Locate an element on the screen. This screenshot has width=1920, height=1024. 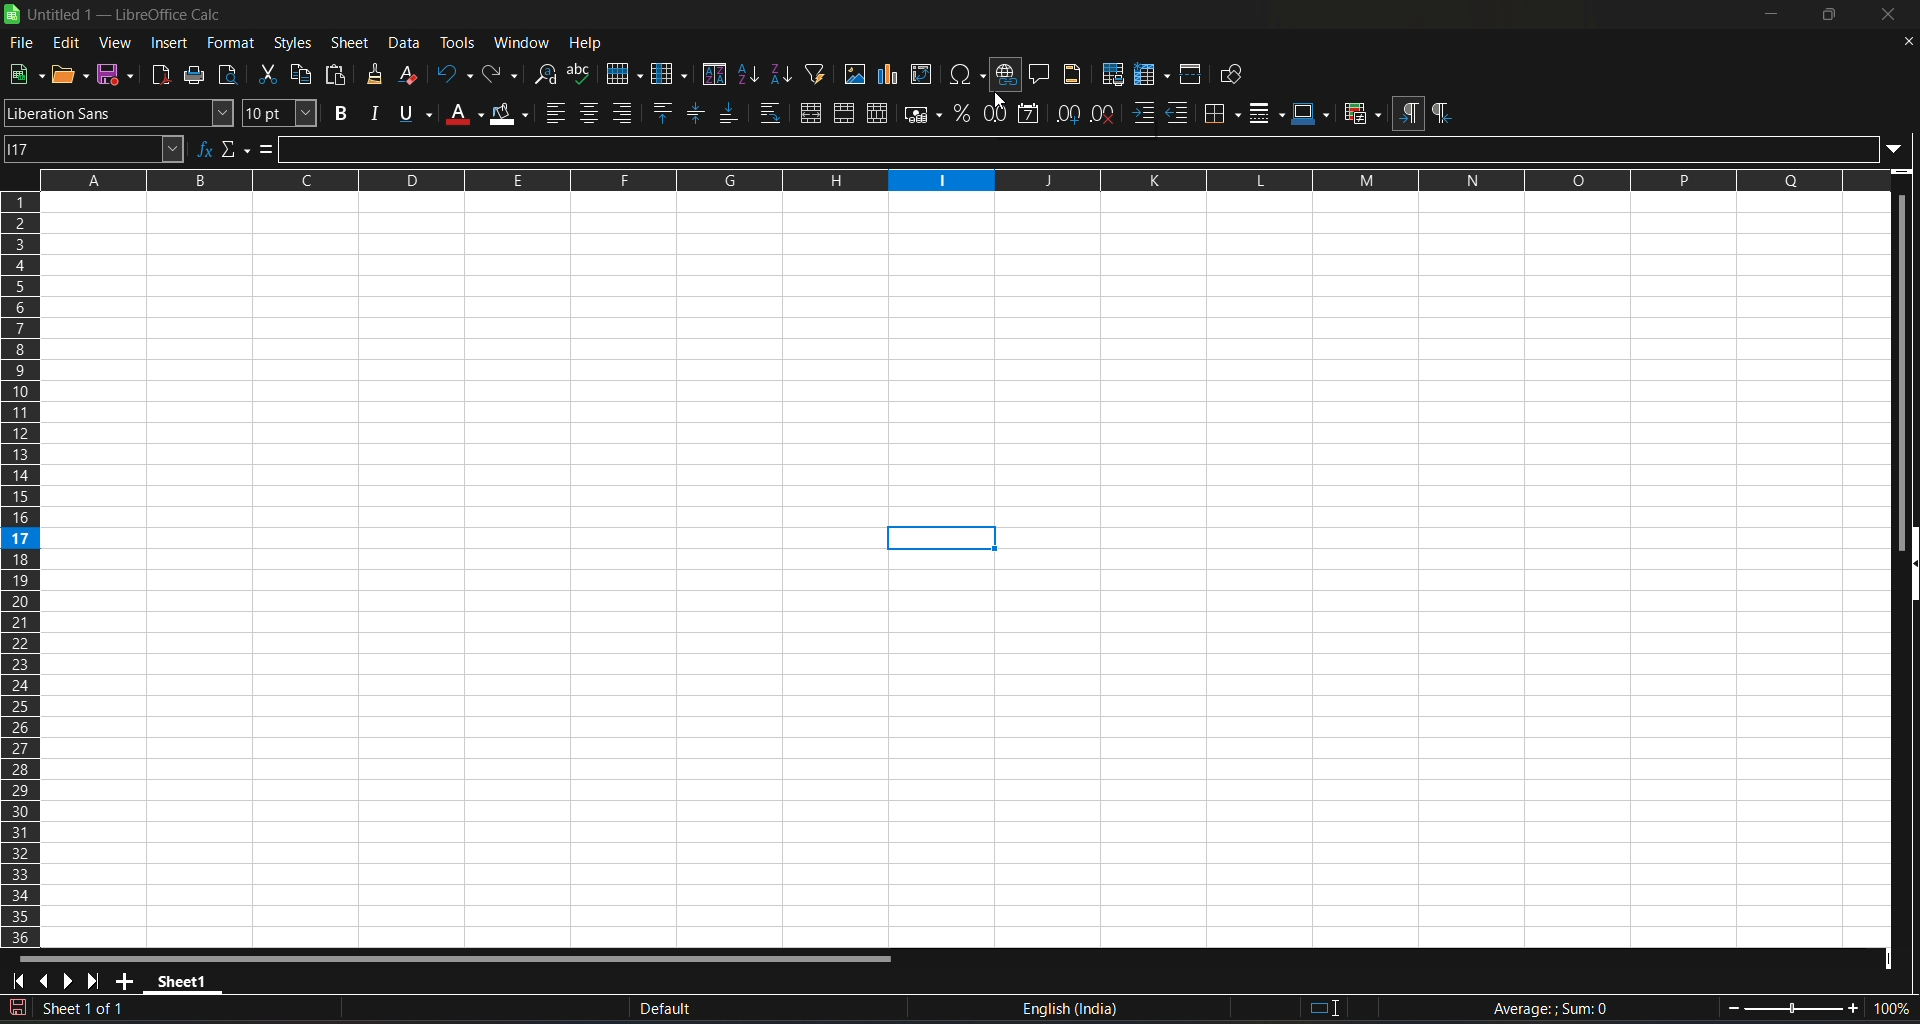
bold is located at coordinates (341, 113).